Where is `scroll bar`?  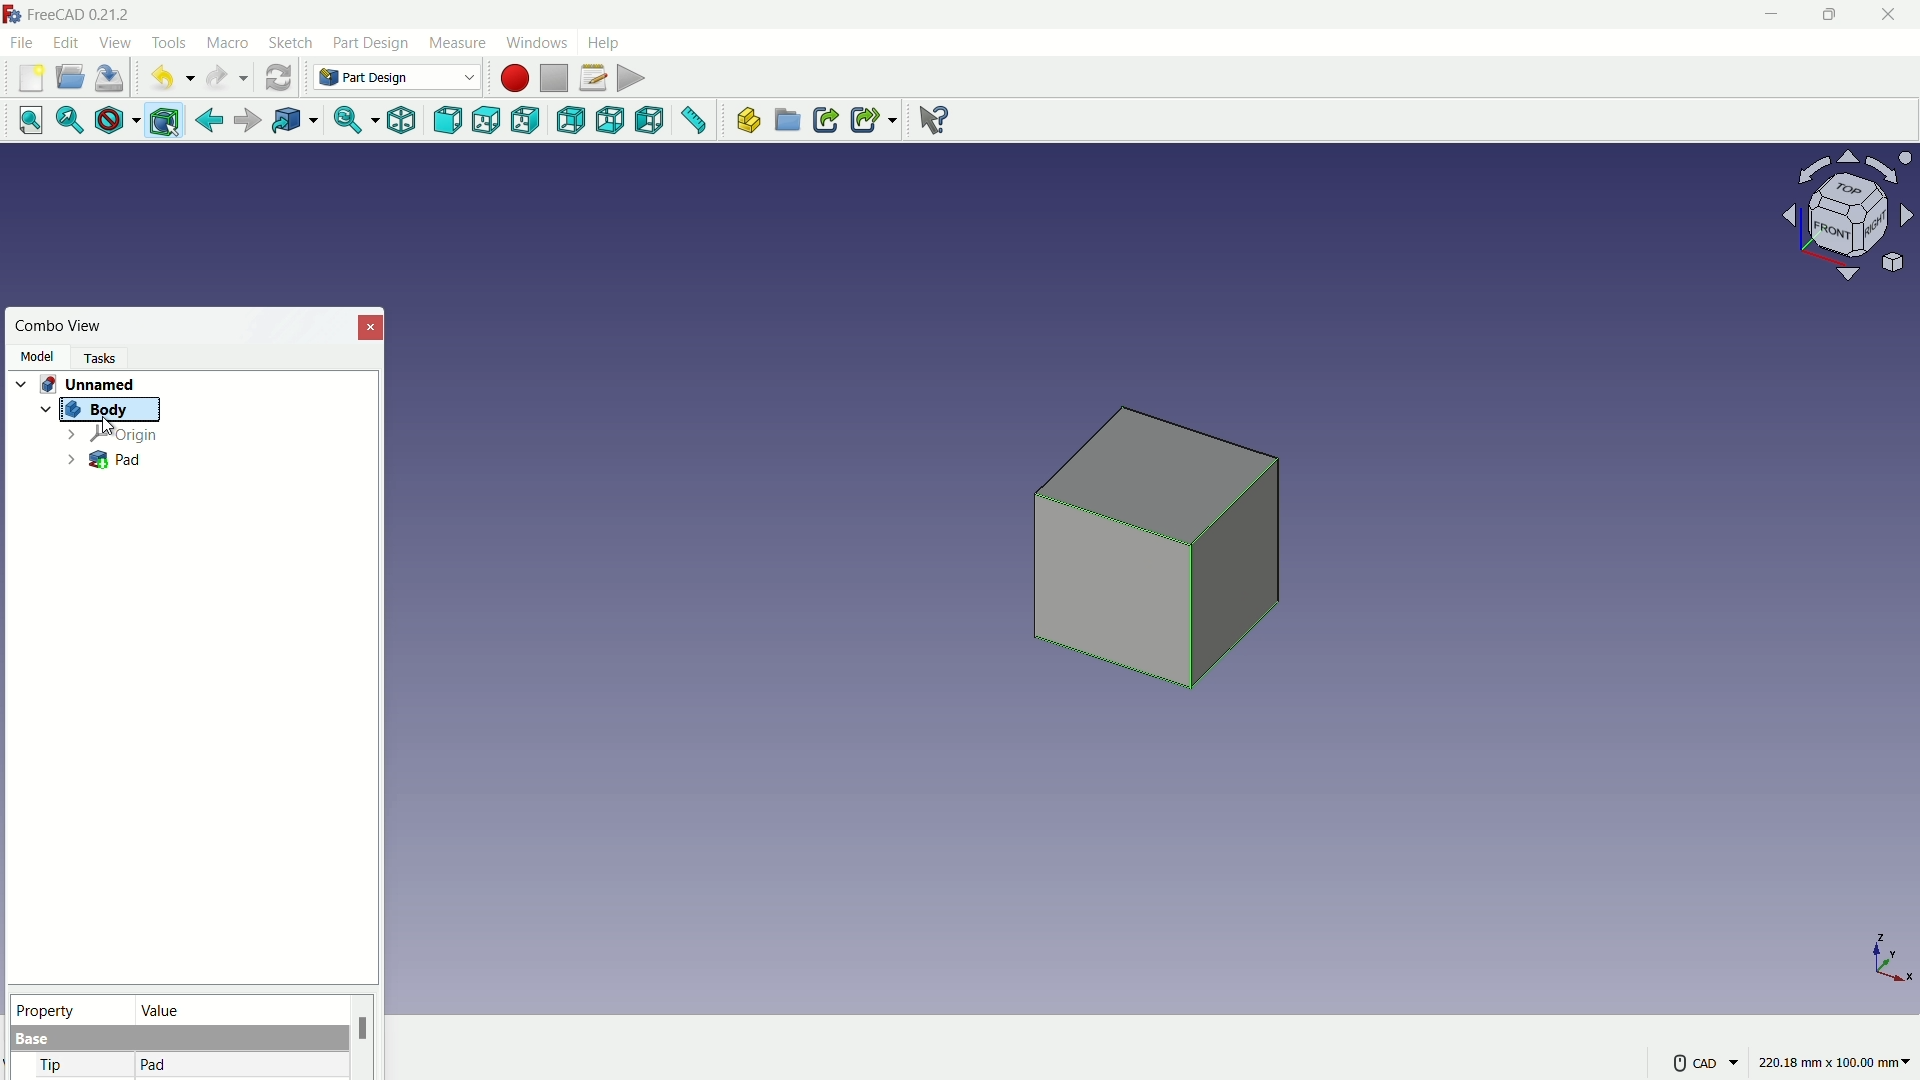
scroll bar is located at coordinates (363, 1037).